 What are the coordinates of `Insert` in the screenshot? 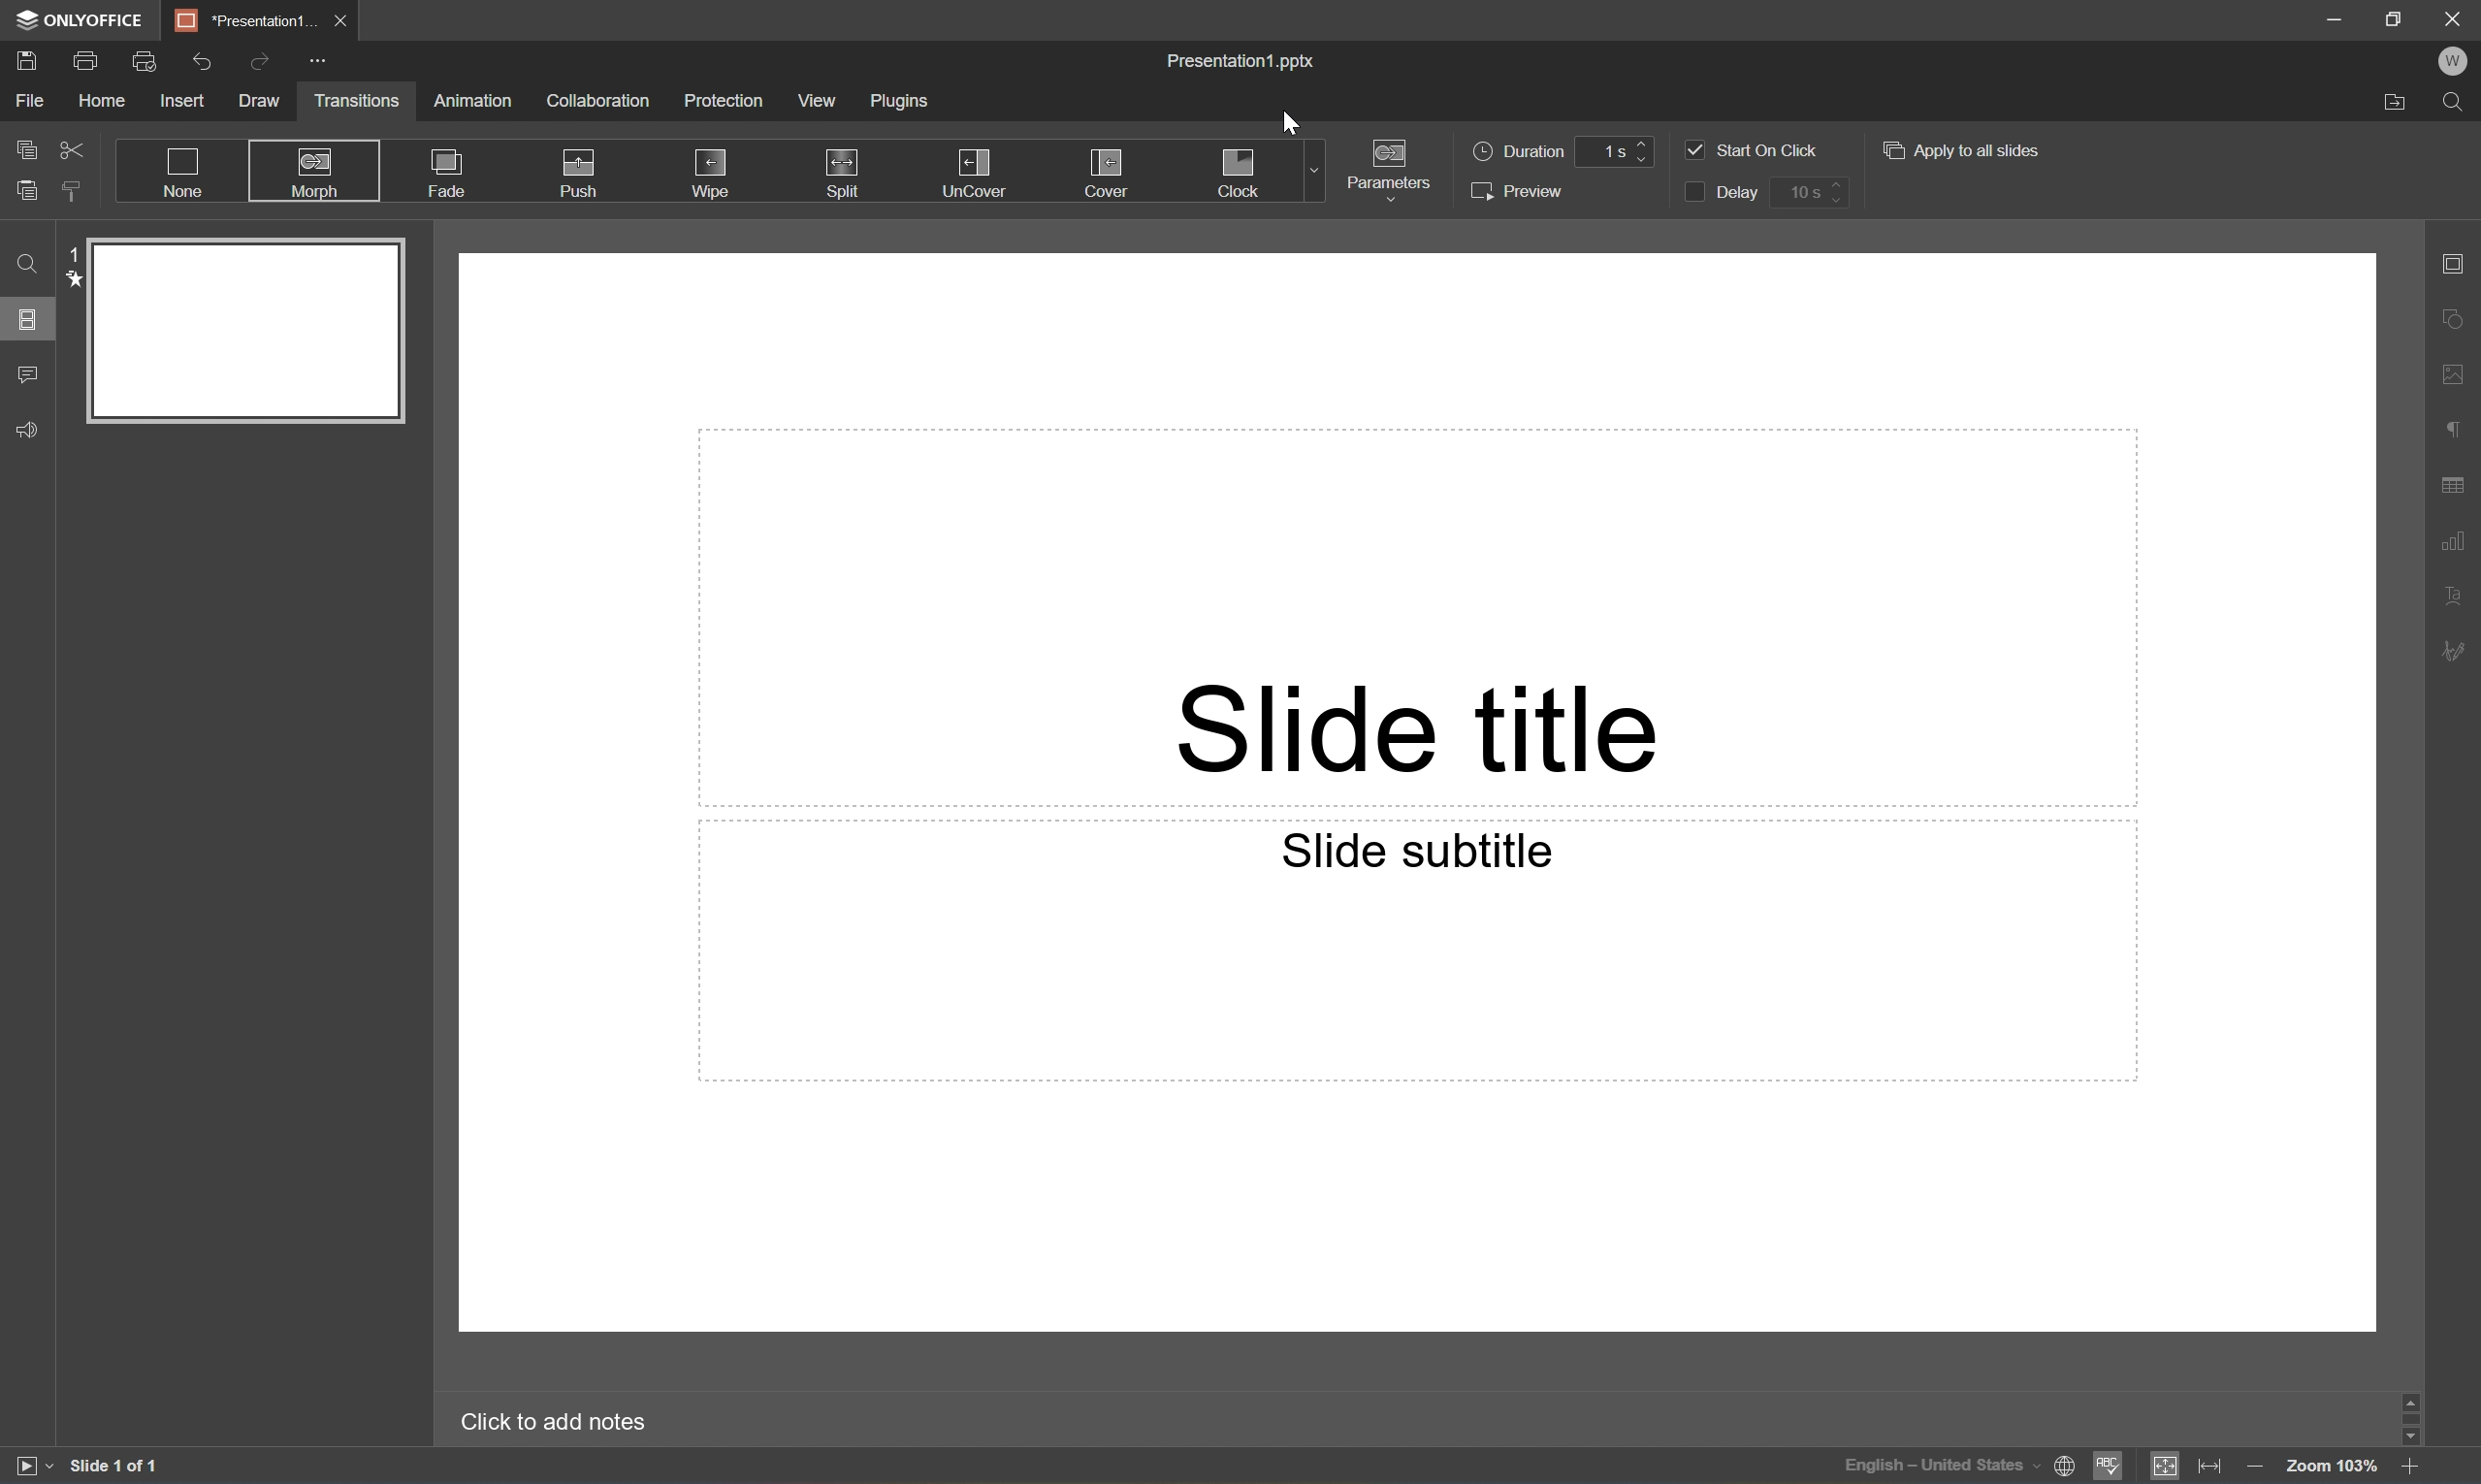 It's located at (188, 101).